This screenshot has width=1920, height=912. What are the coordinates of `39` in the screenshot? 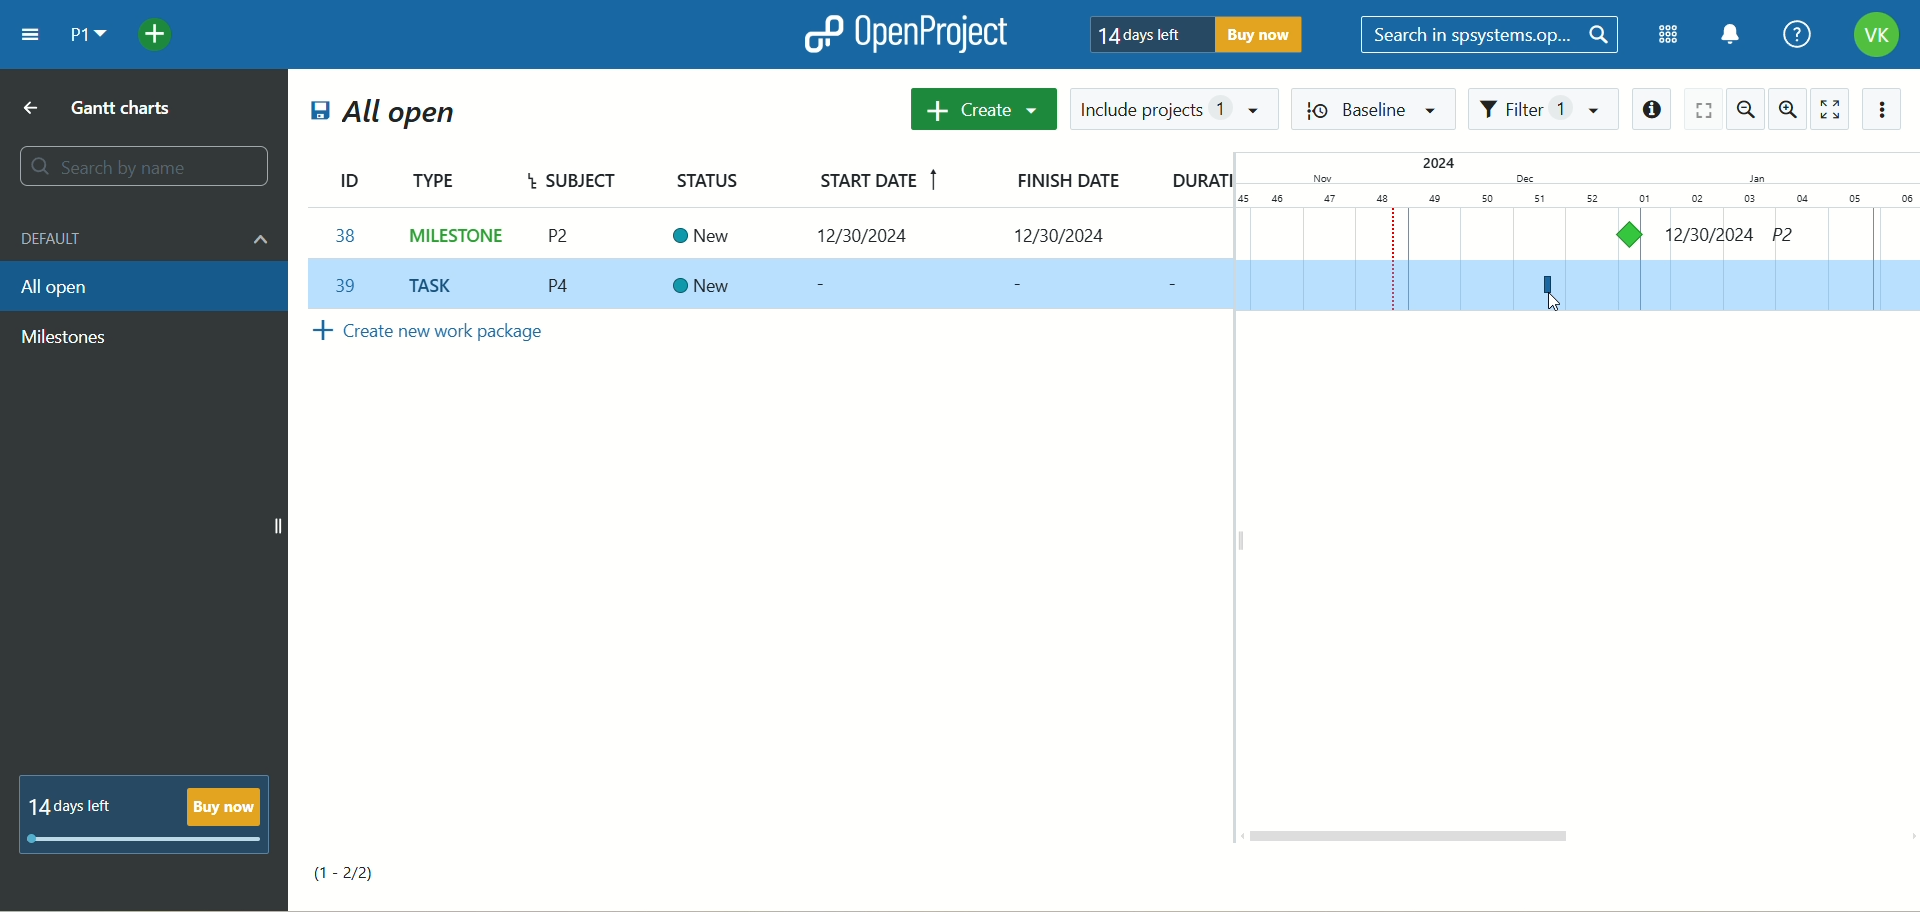 It's located at (352, 284).